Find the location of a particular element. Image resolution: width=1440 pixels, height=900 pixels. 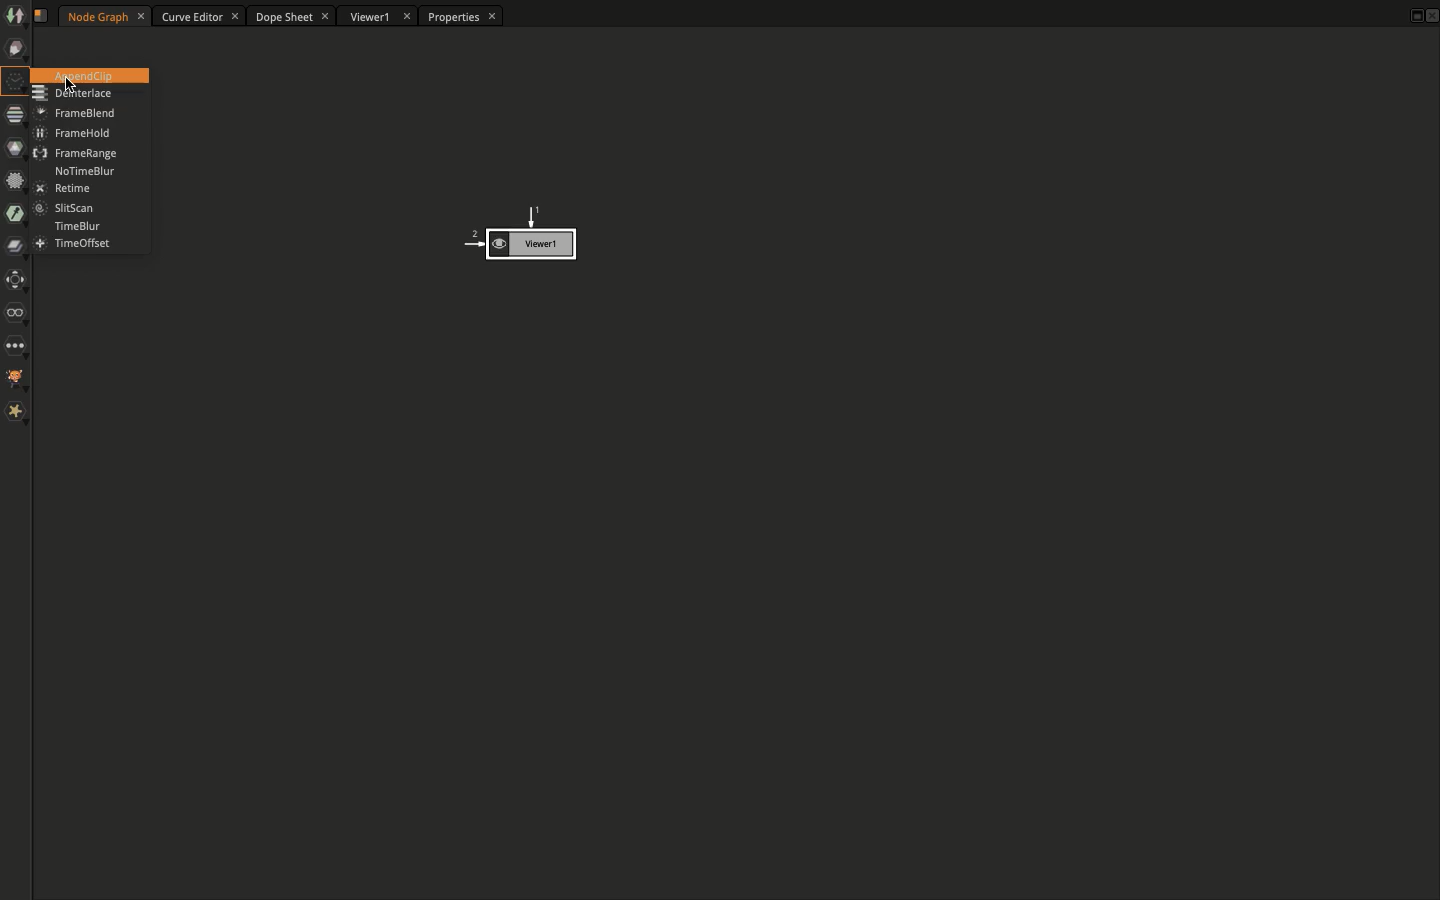

Deinterlae is located at coordinates (75, 95).